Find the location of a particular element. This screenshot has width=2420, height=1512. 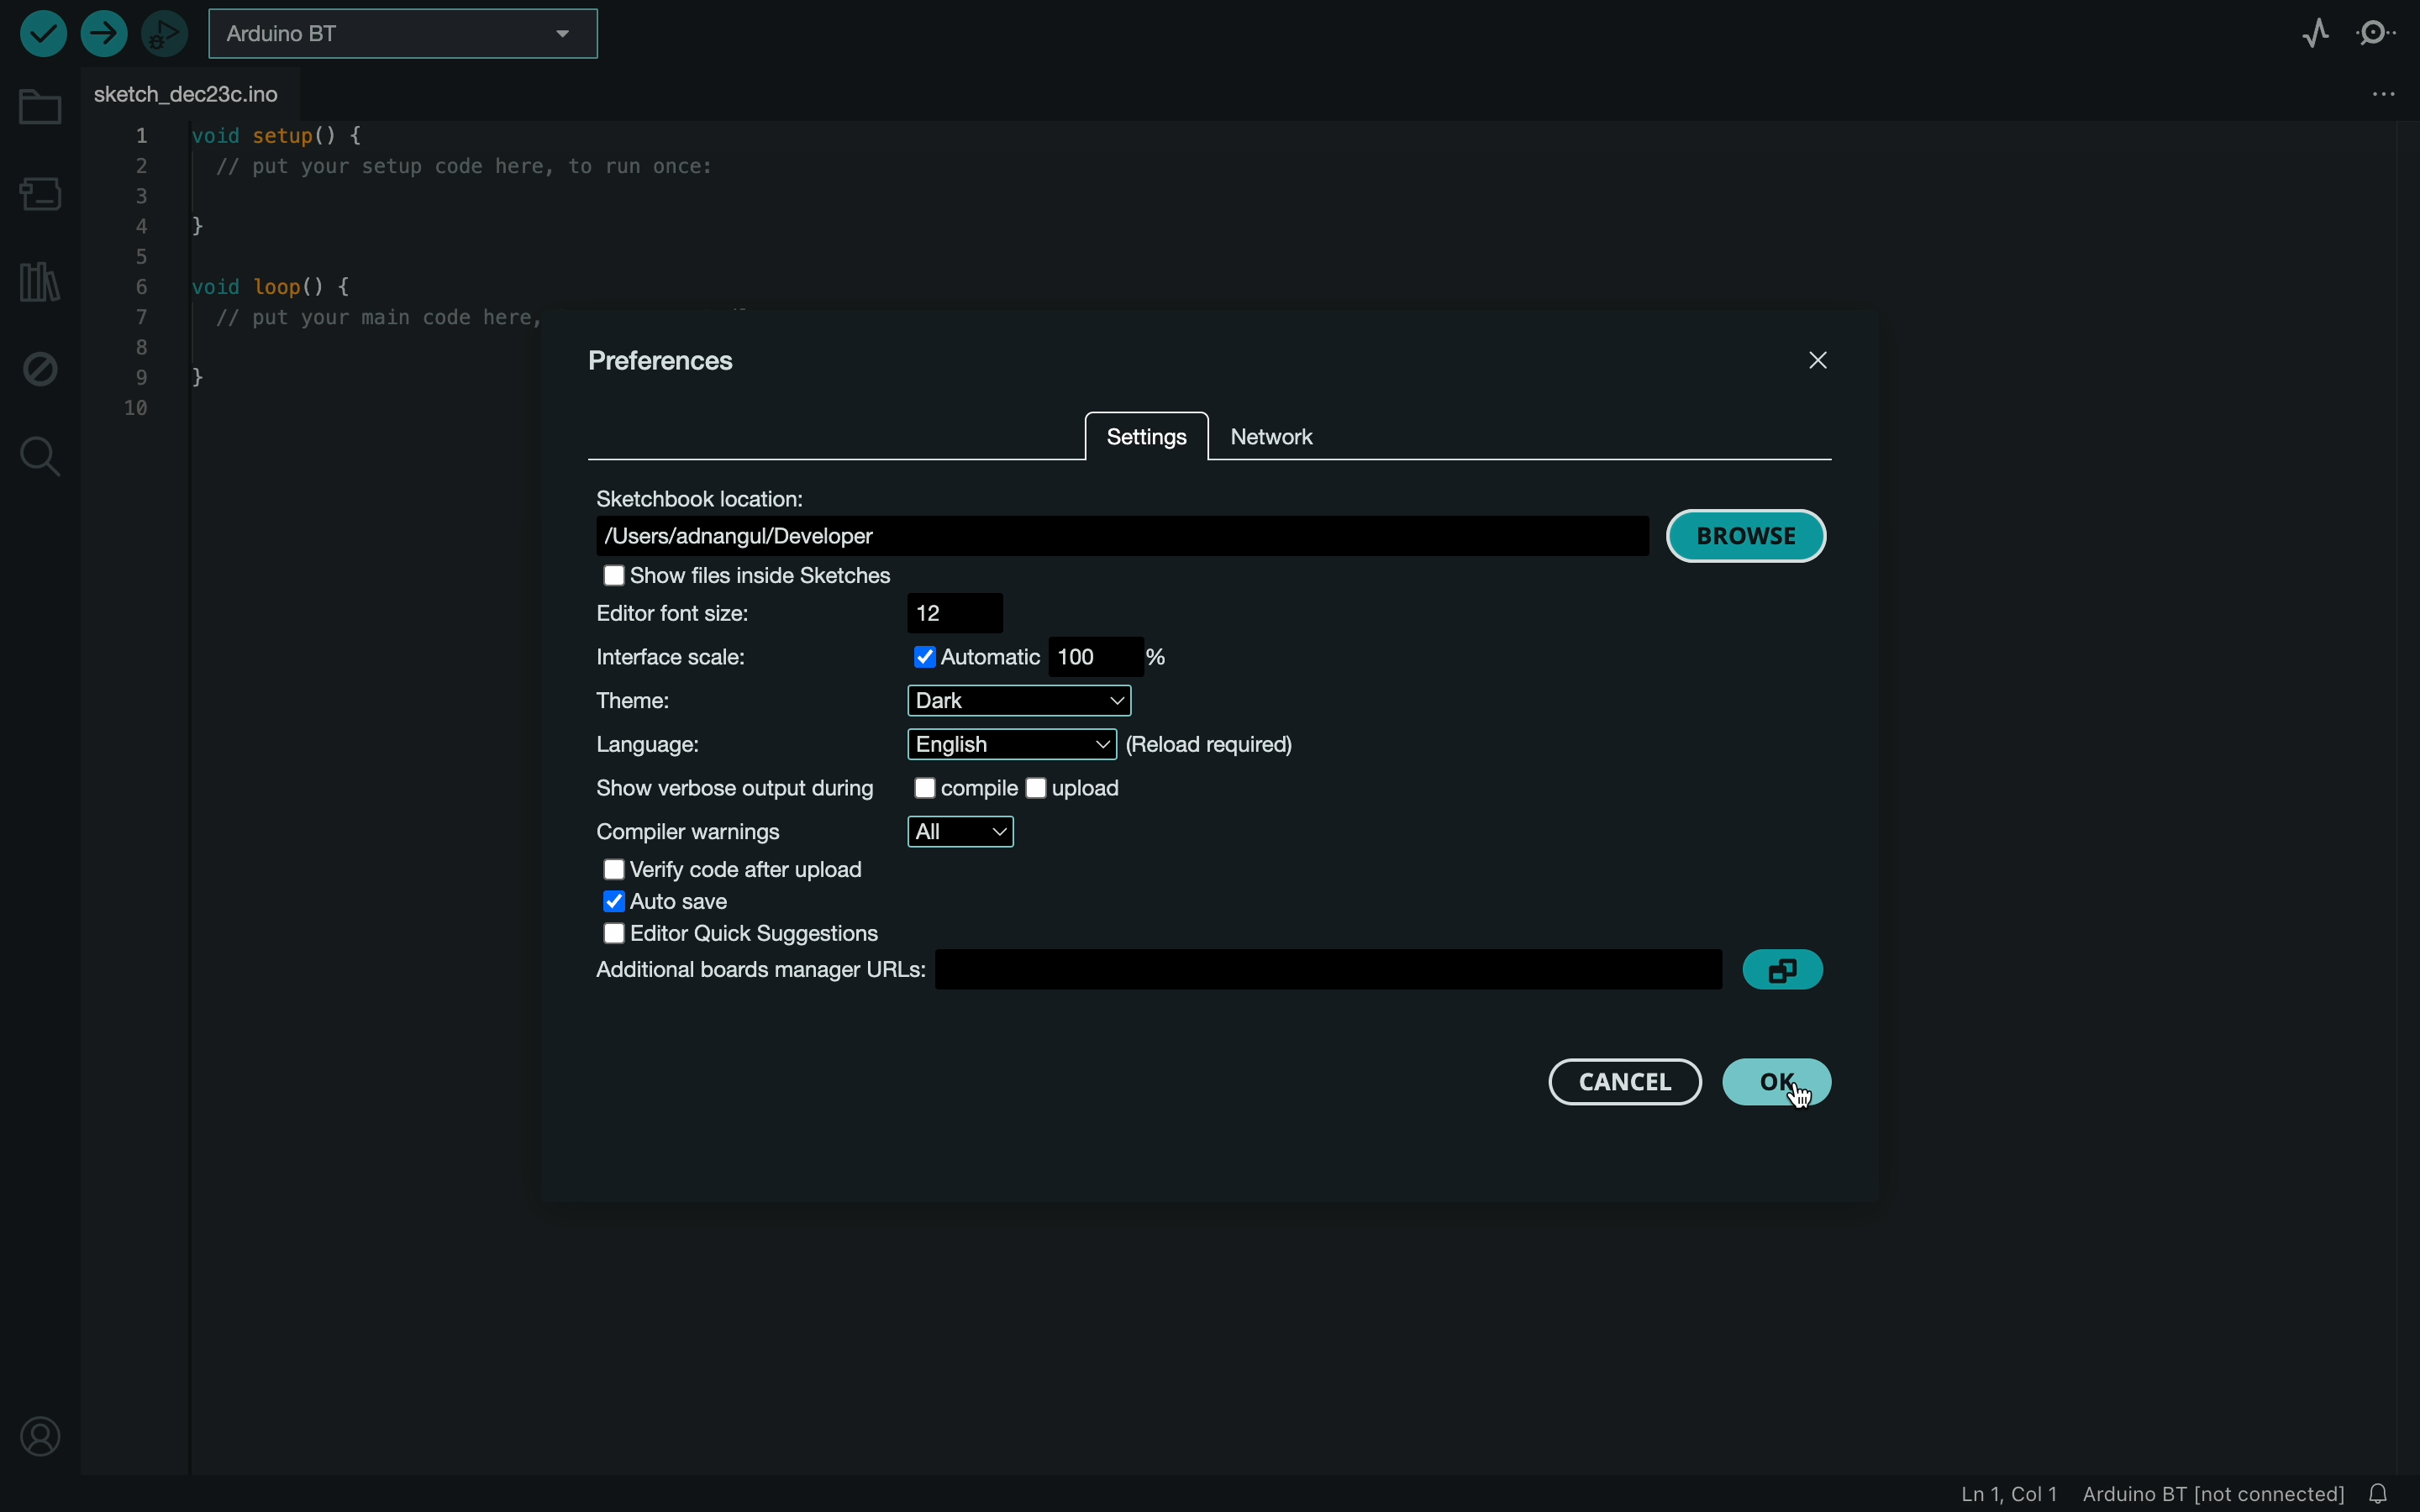

close is located at coordinates (1817, 363).